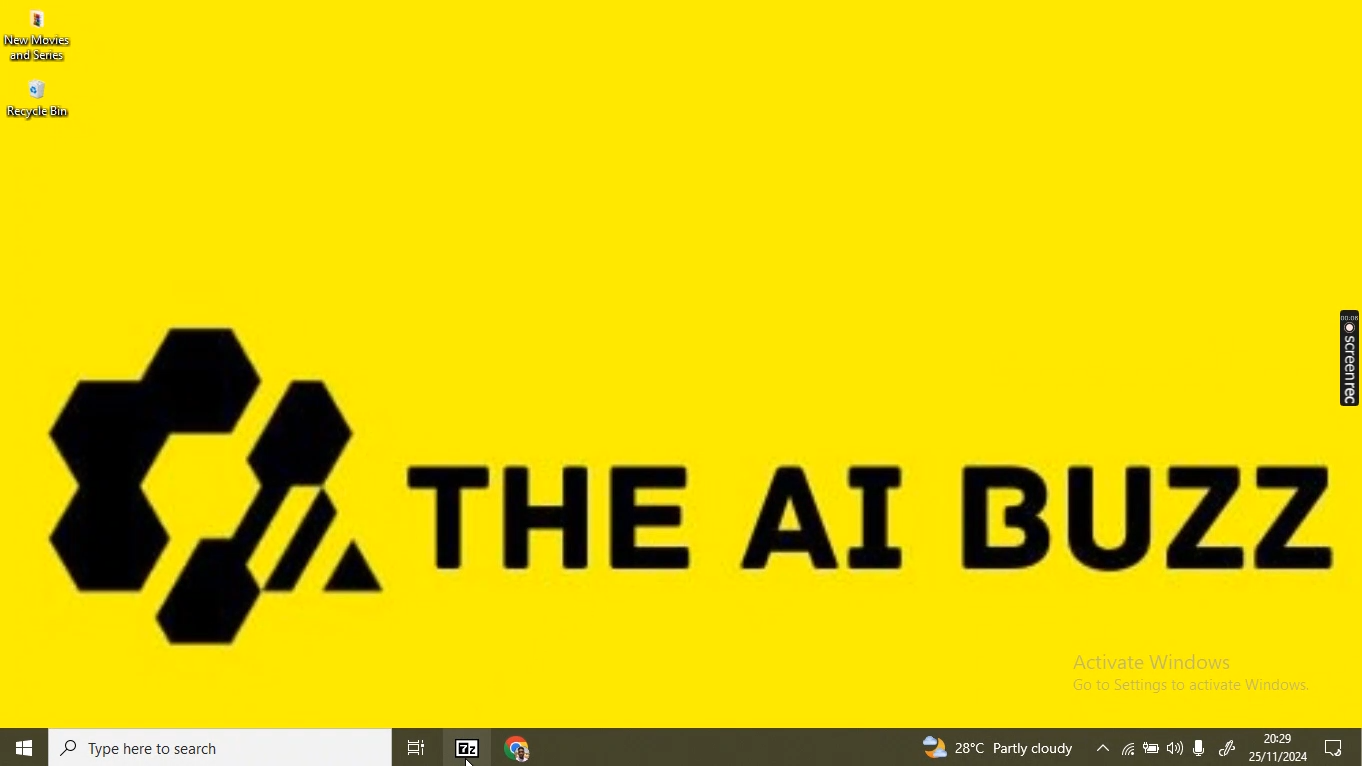 Image resolution: width=1362 pixels, height=766 pixels. What do you see at coordinates (521, 746) in the screenshot?
I see `chrome` at bounding box center [521, 746].